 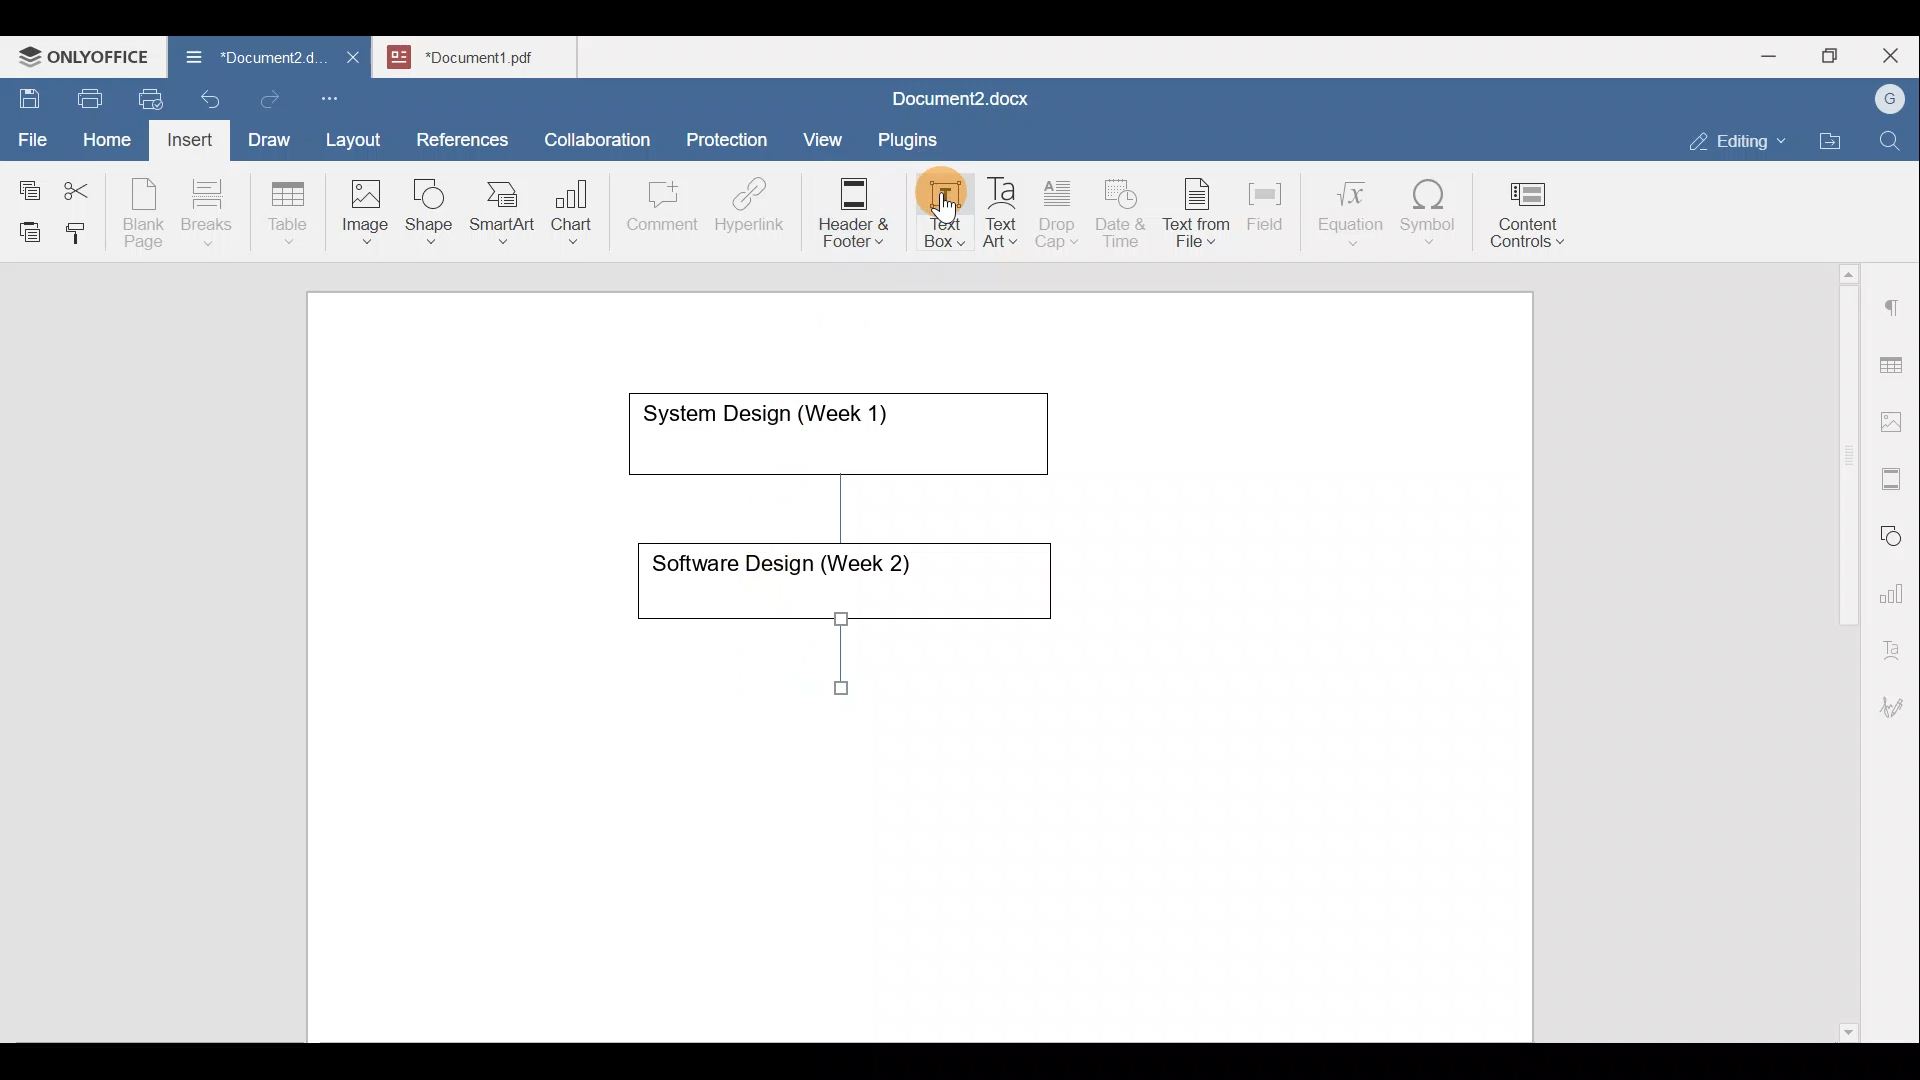 I want to click on Home, so click(x=108, y=138).